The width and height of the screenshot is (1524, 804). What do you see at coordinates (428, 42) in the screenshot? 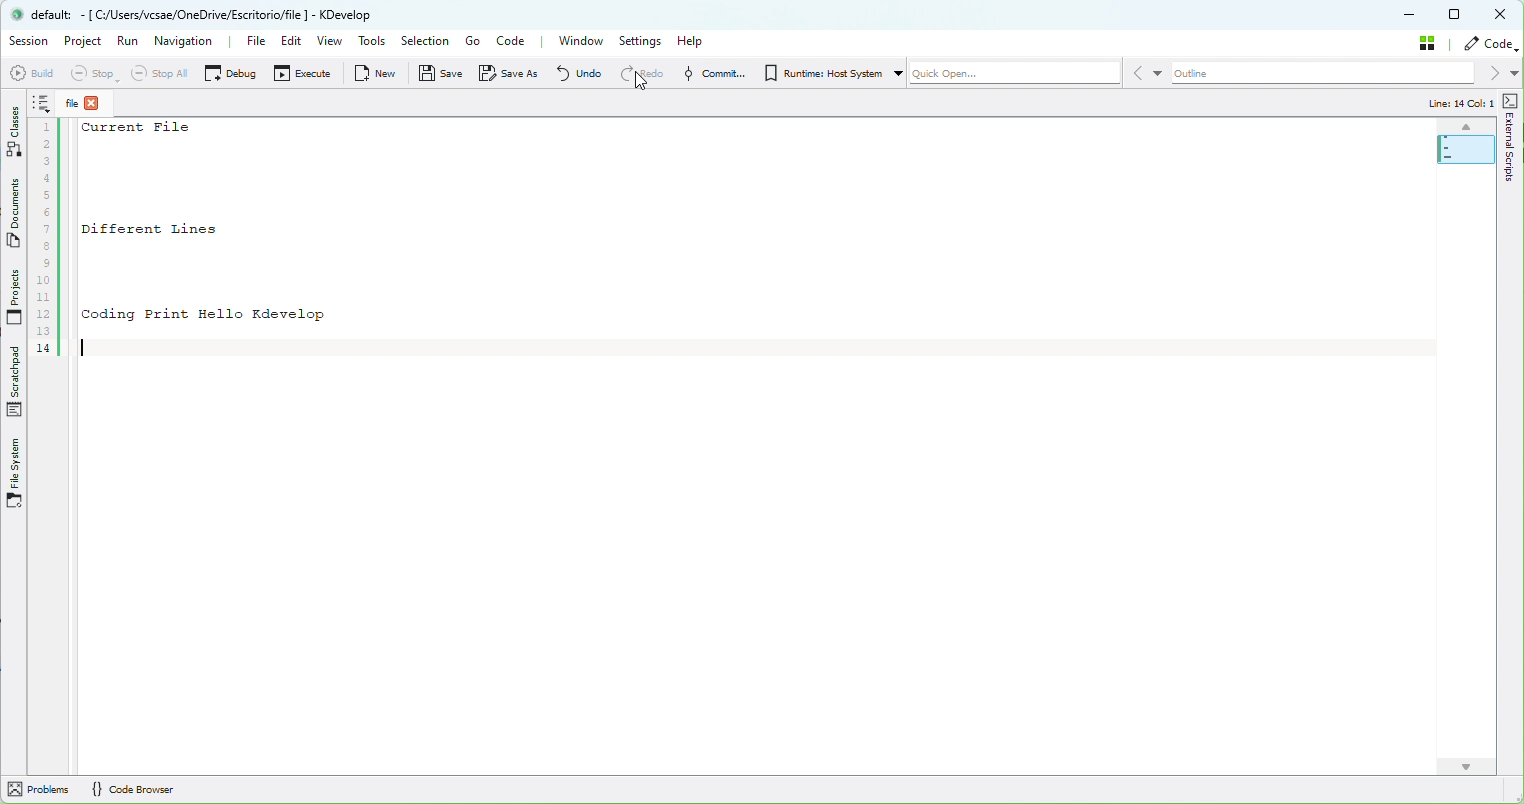
I see `Selection` at bounding box center [428, 42].